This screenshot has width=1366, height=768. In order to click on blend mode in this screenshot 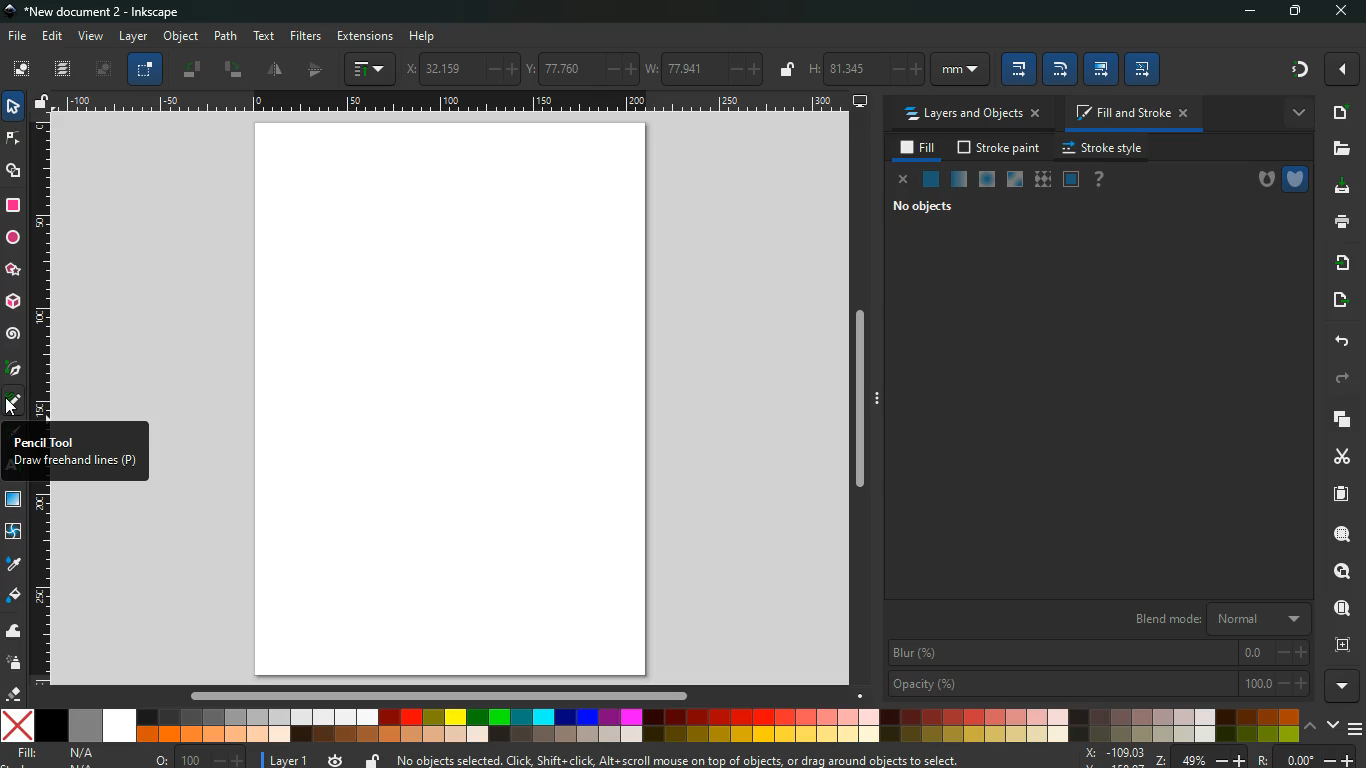, I will do `click(1207, 617)`.